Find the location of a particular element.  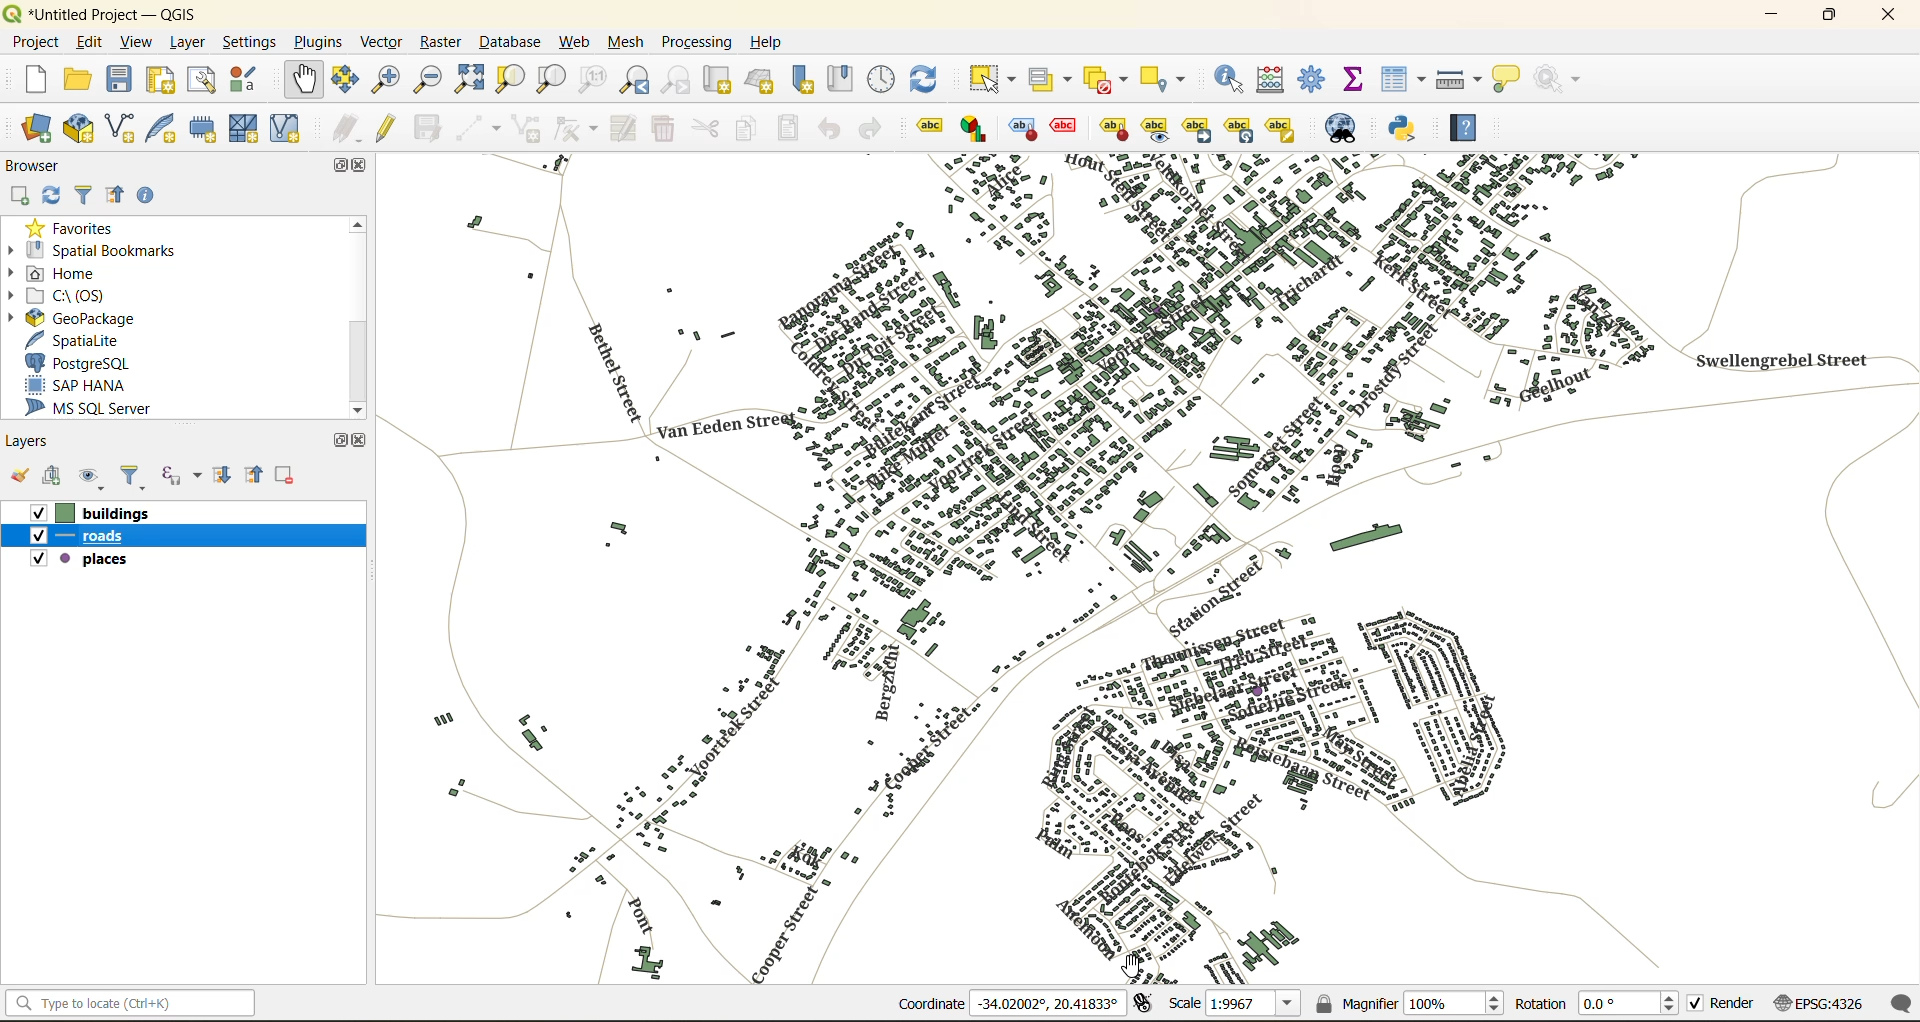

highlight pinned labels , diagrams and callouts is located at coordinates (1024, 128).